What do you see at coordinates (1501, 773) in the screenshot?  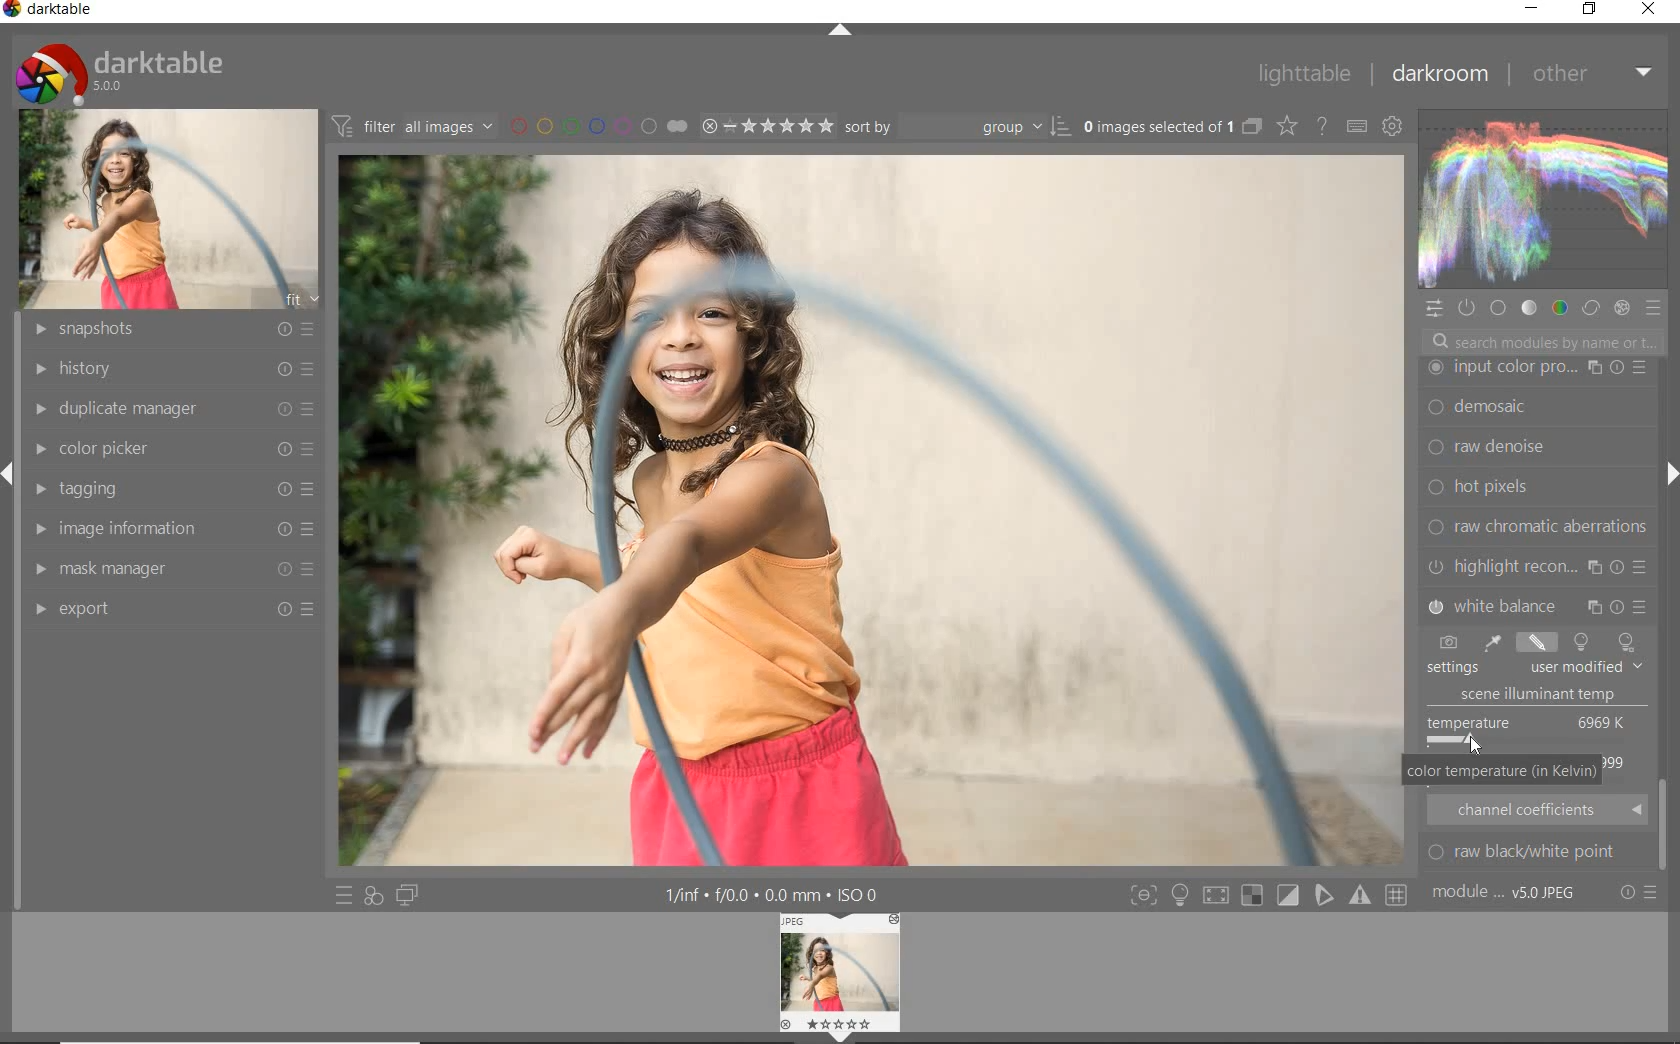 I see `COLOR TEMPERATURE (IN kELVIN)` at bounding box center [1501, 773].